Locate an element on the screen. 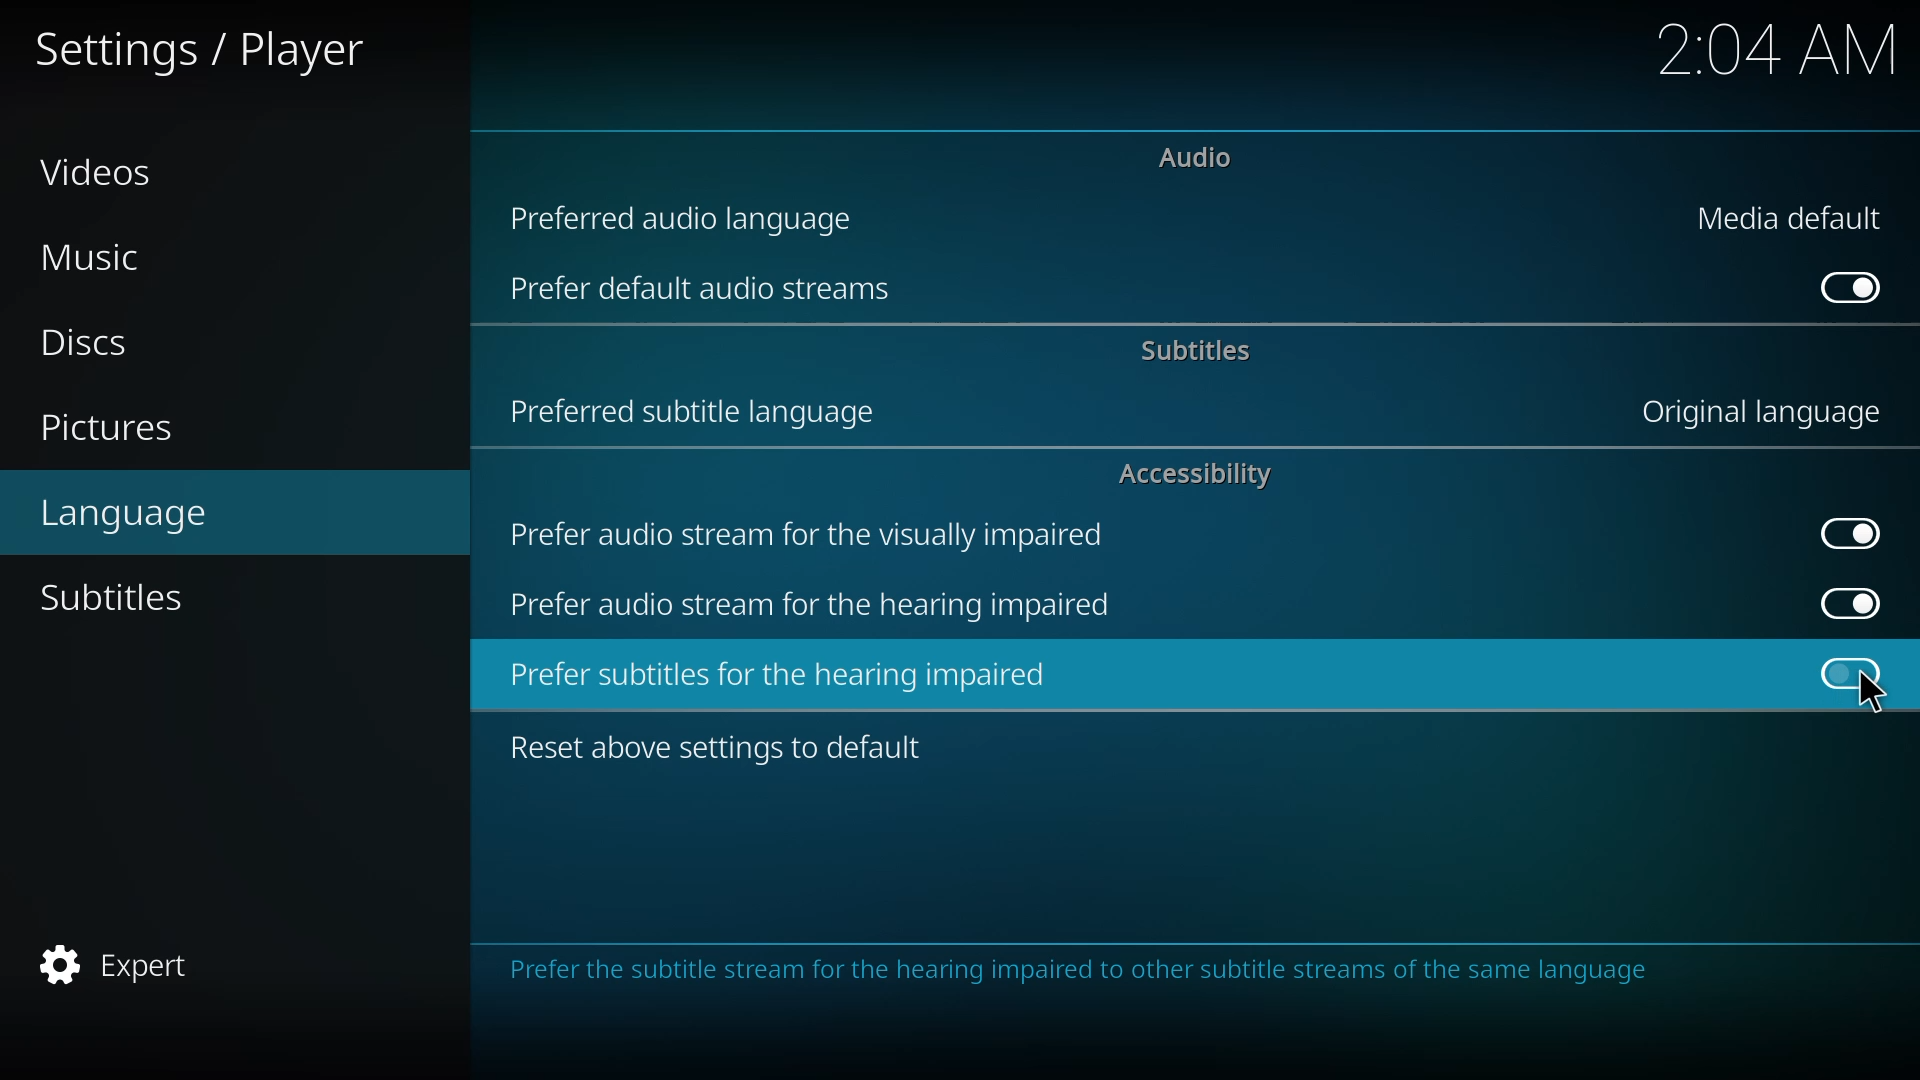 This screenshot has width=1920, height=1080. preferred subtitle language is located at coordinates (697, 407).